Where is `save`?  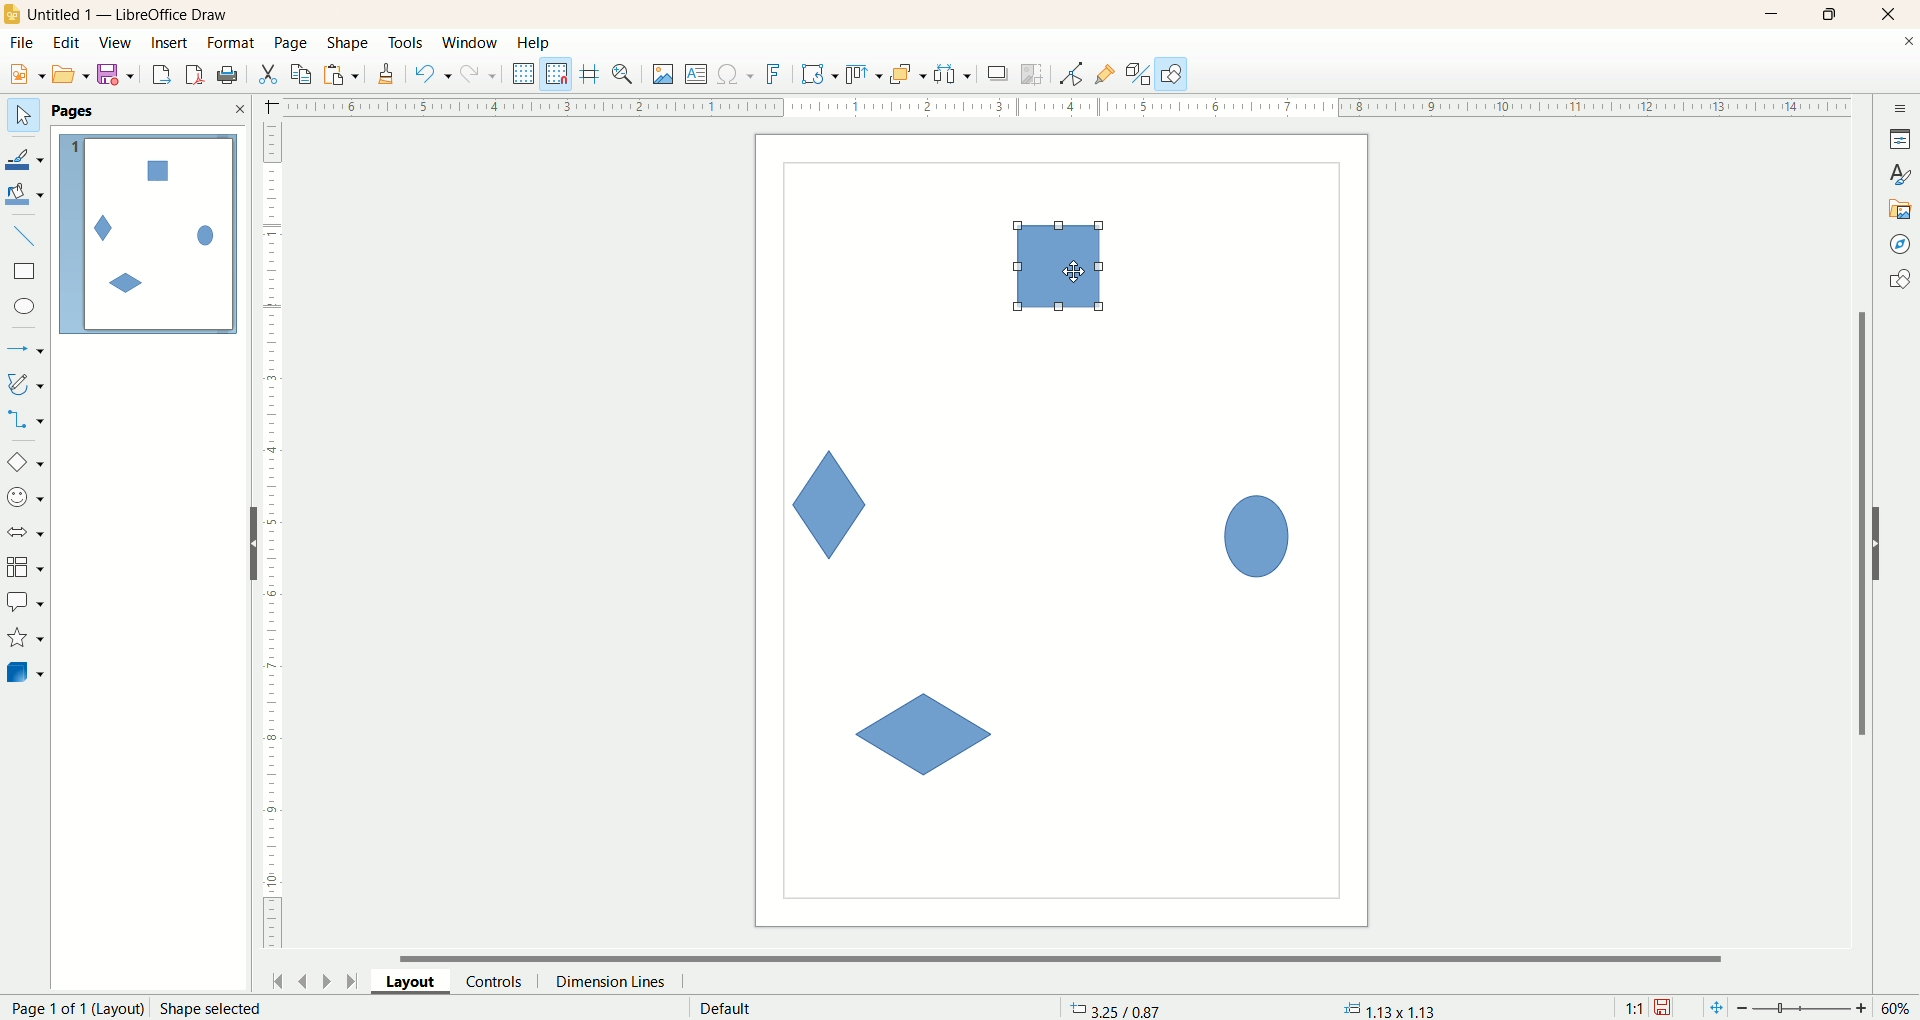 save is located at coordinates (1665, 1008).